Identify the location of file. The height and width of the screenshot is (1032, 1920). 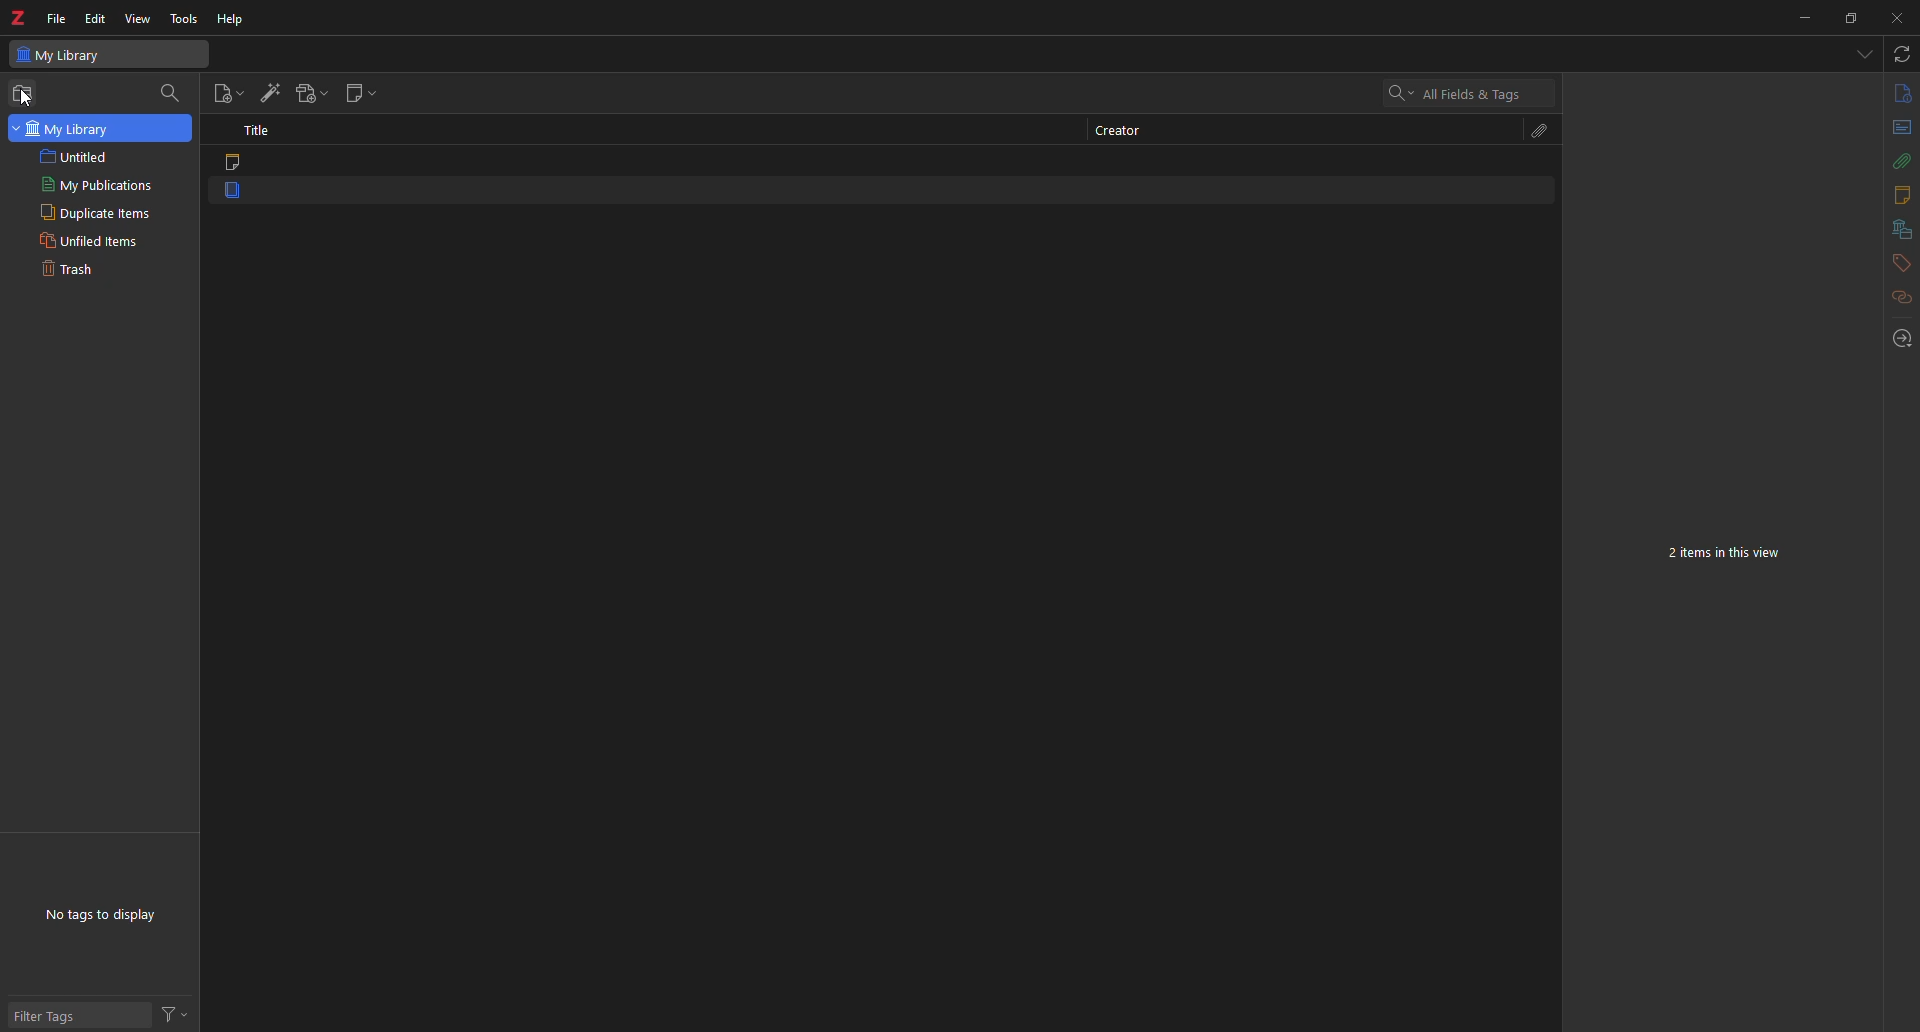
(57, 15).